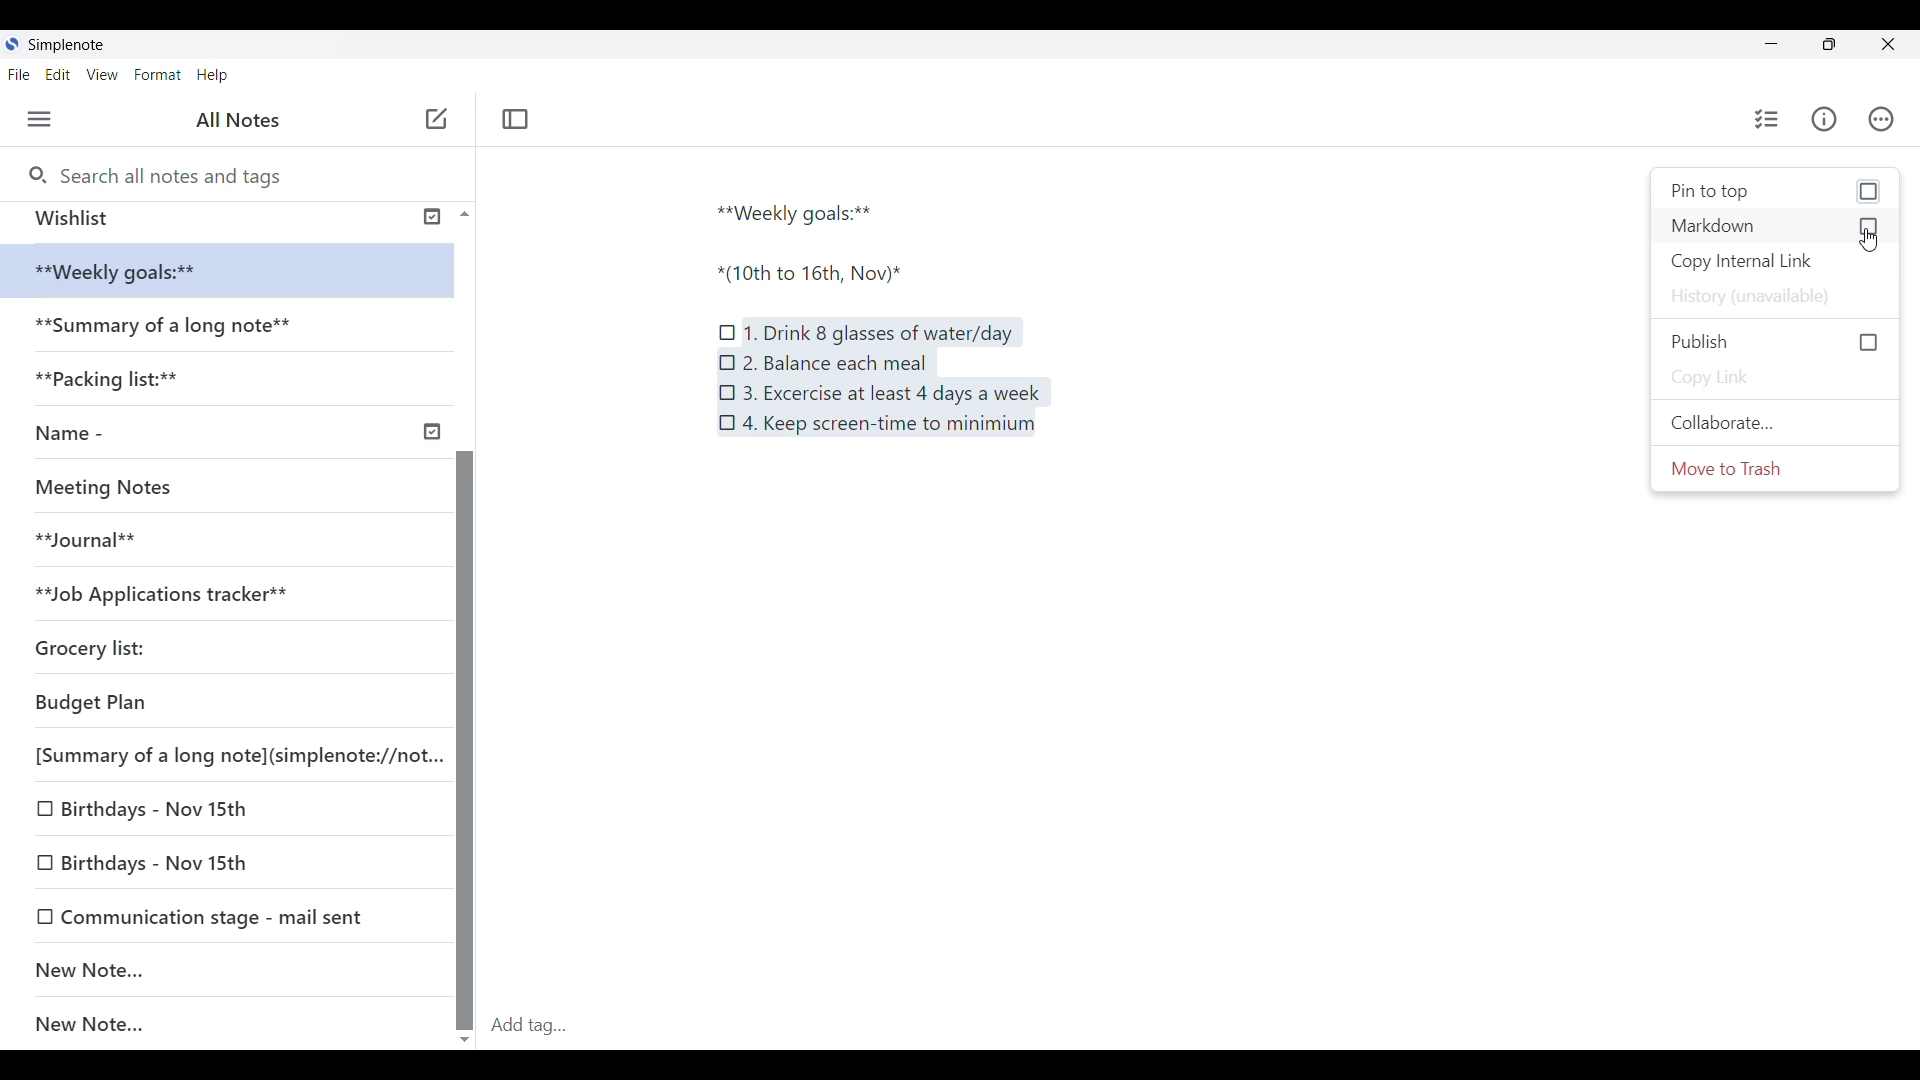 Image resolution: width=1920 pixels, height=1080 pixels. What do you see at coordinates (130, 272) in the screenshot?
I see `**Weekly goals:**` at bounding box center [130, 272].